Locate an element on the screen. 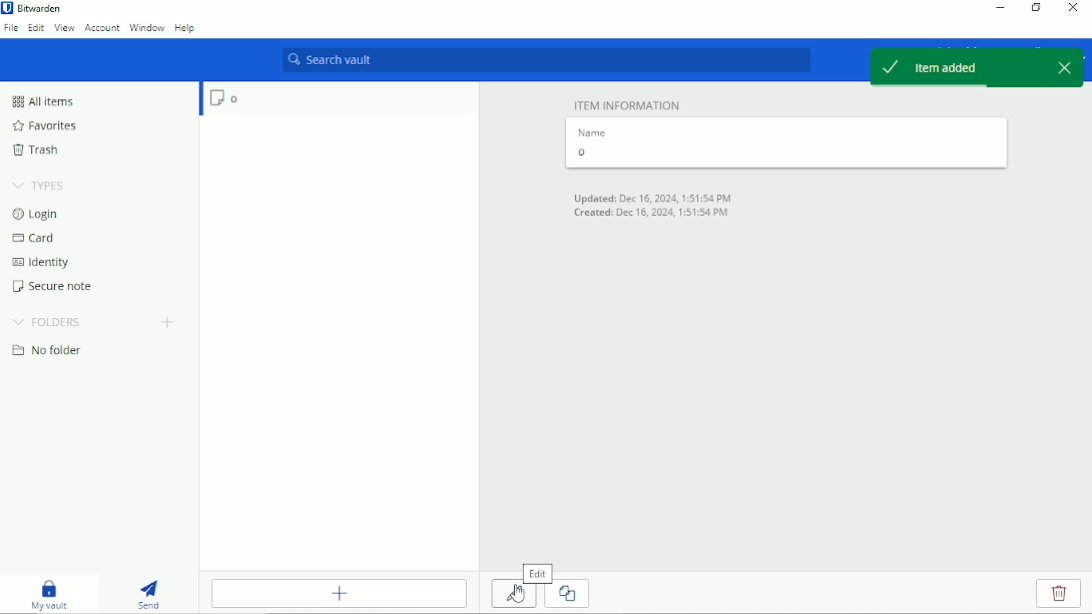 This screenshot has height=614, width=1092. Delete is located at coordinates (1059, 594).